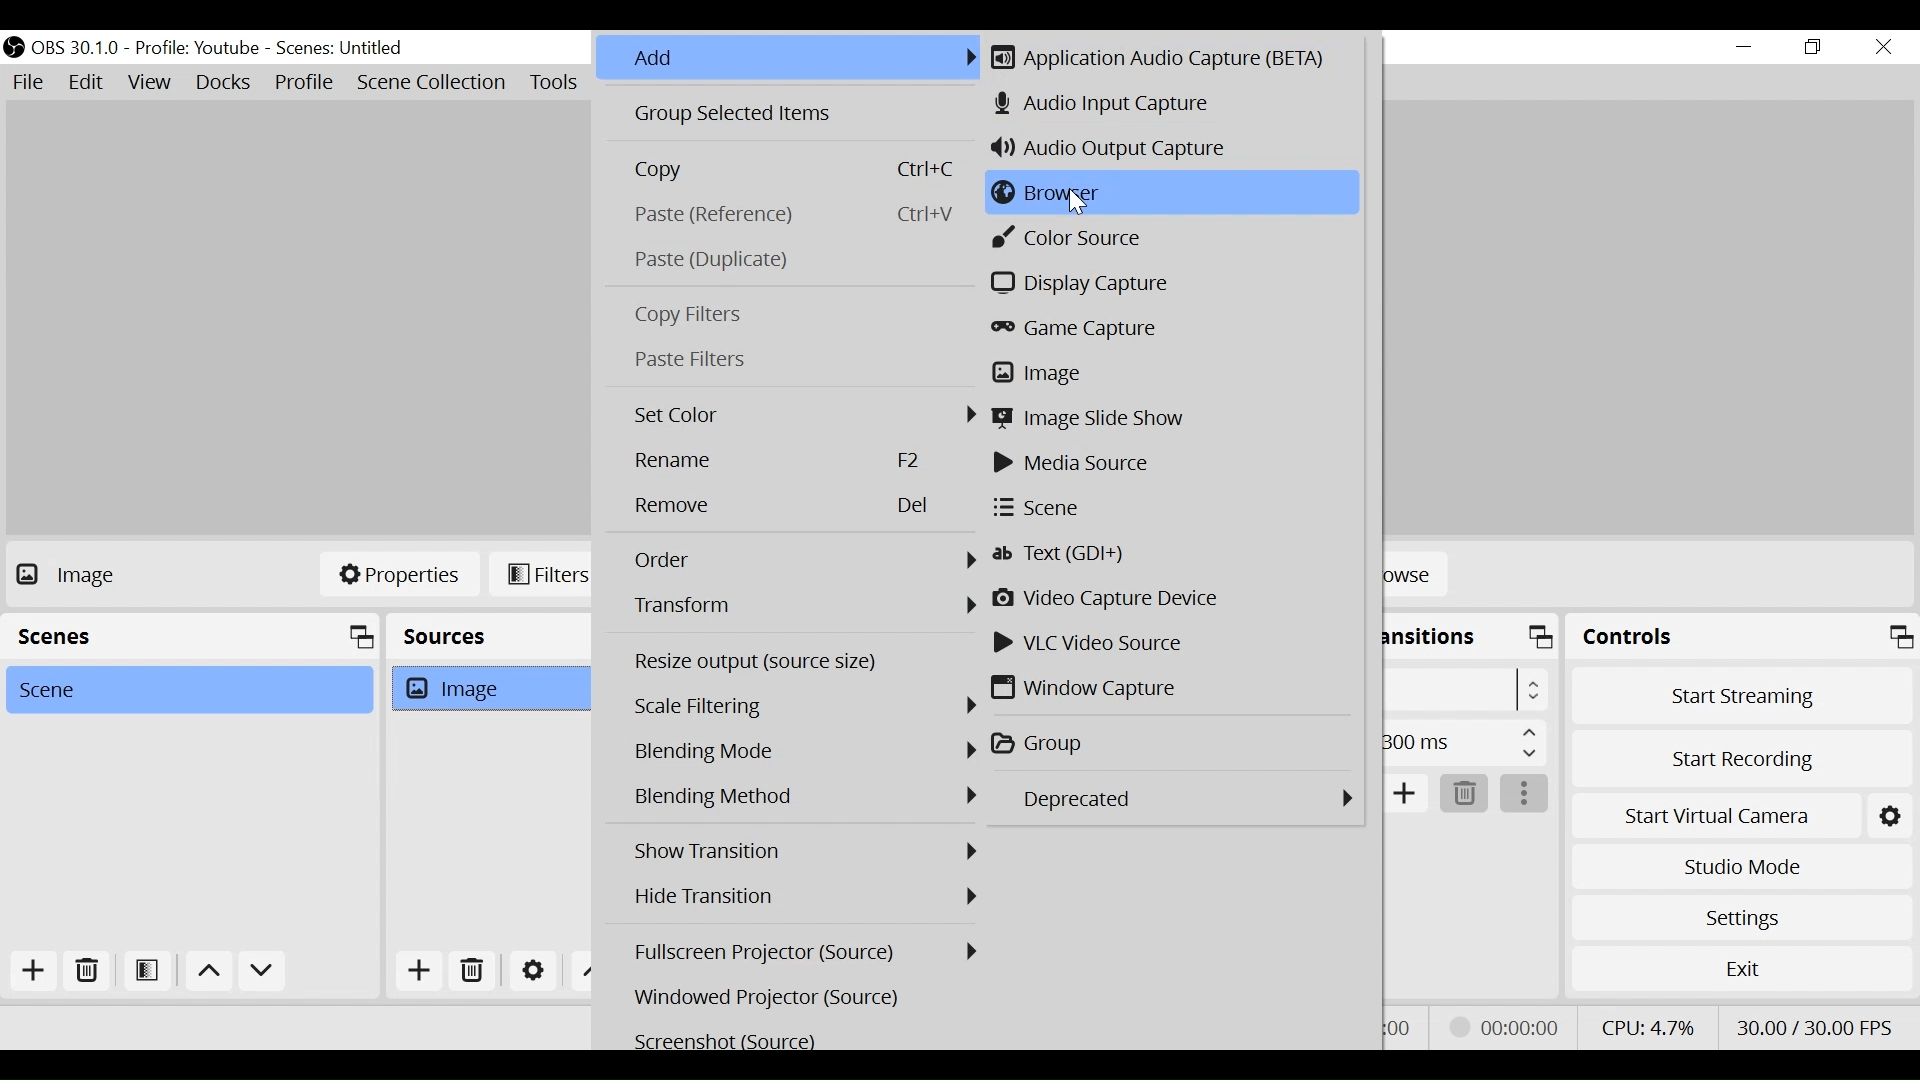  Describe the element at coordinates (806, 415) in the screenshot. I see `Set Color` at that location.